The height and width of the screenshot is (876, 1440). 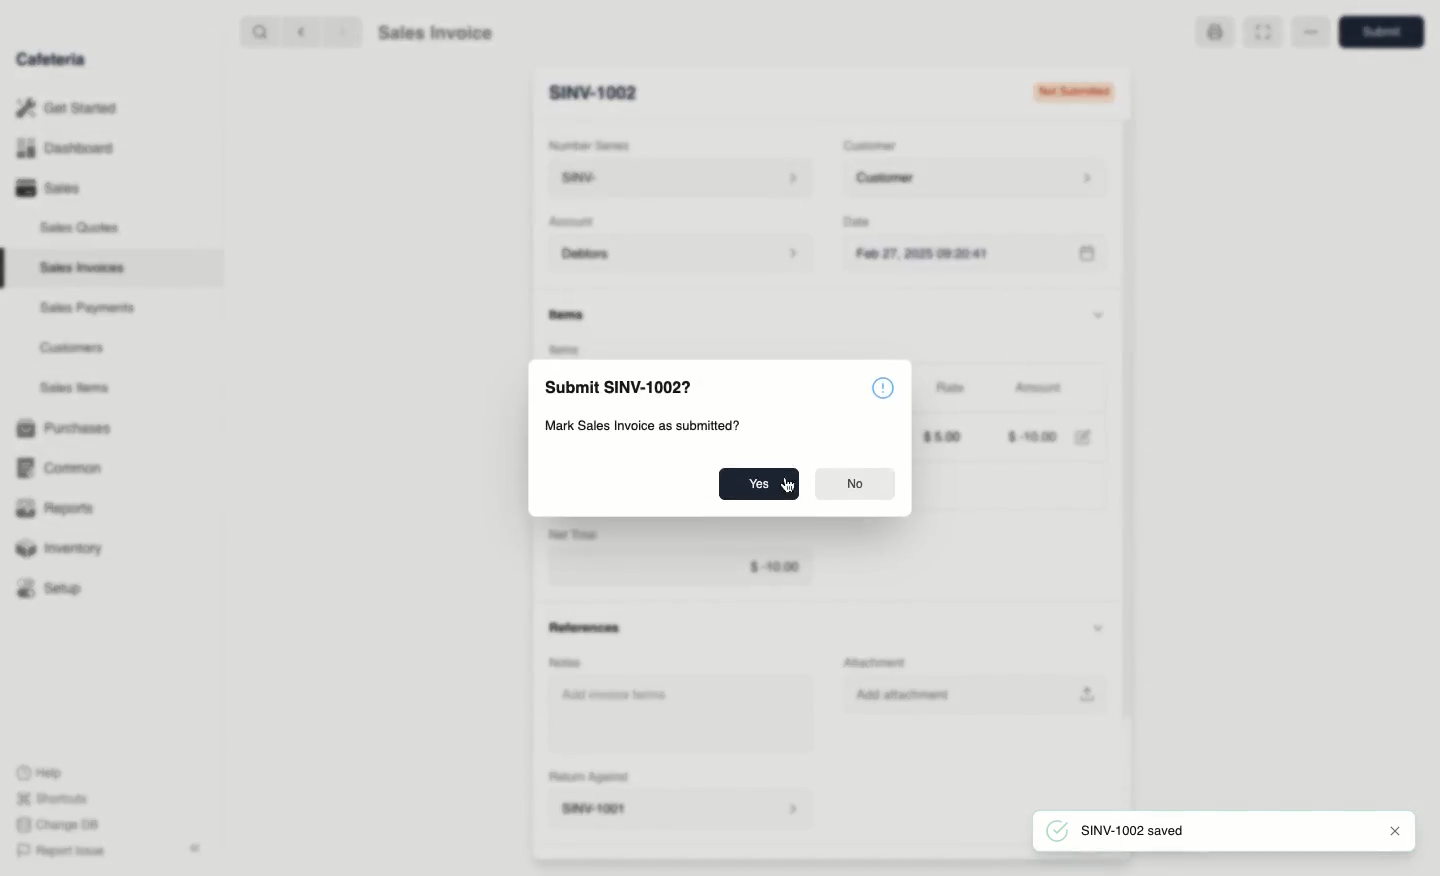 I want to click on Purchases, so click(x=69, y=428).